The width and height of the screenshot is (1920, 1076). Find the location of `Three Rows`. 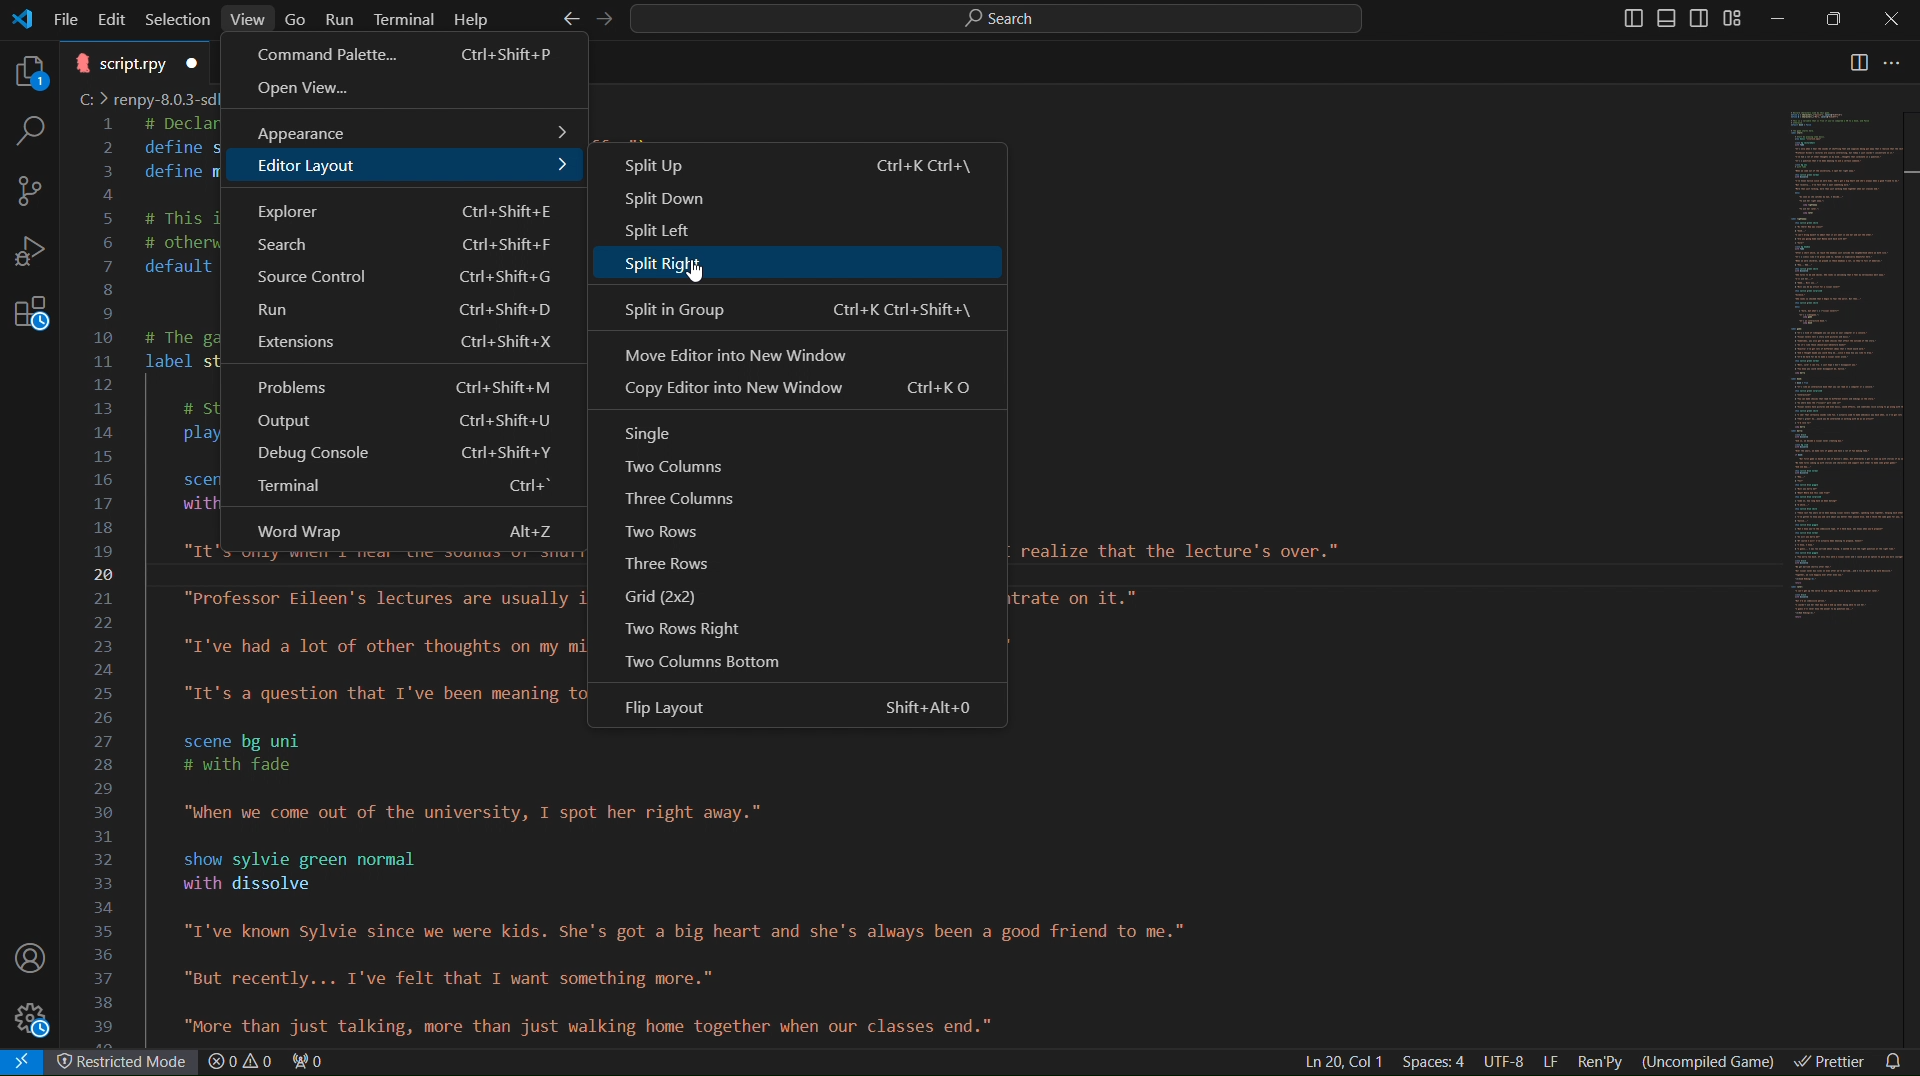

Three Rows is located at coordinates (682, 564).